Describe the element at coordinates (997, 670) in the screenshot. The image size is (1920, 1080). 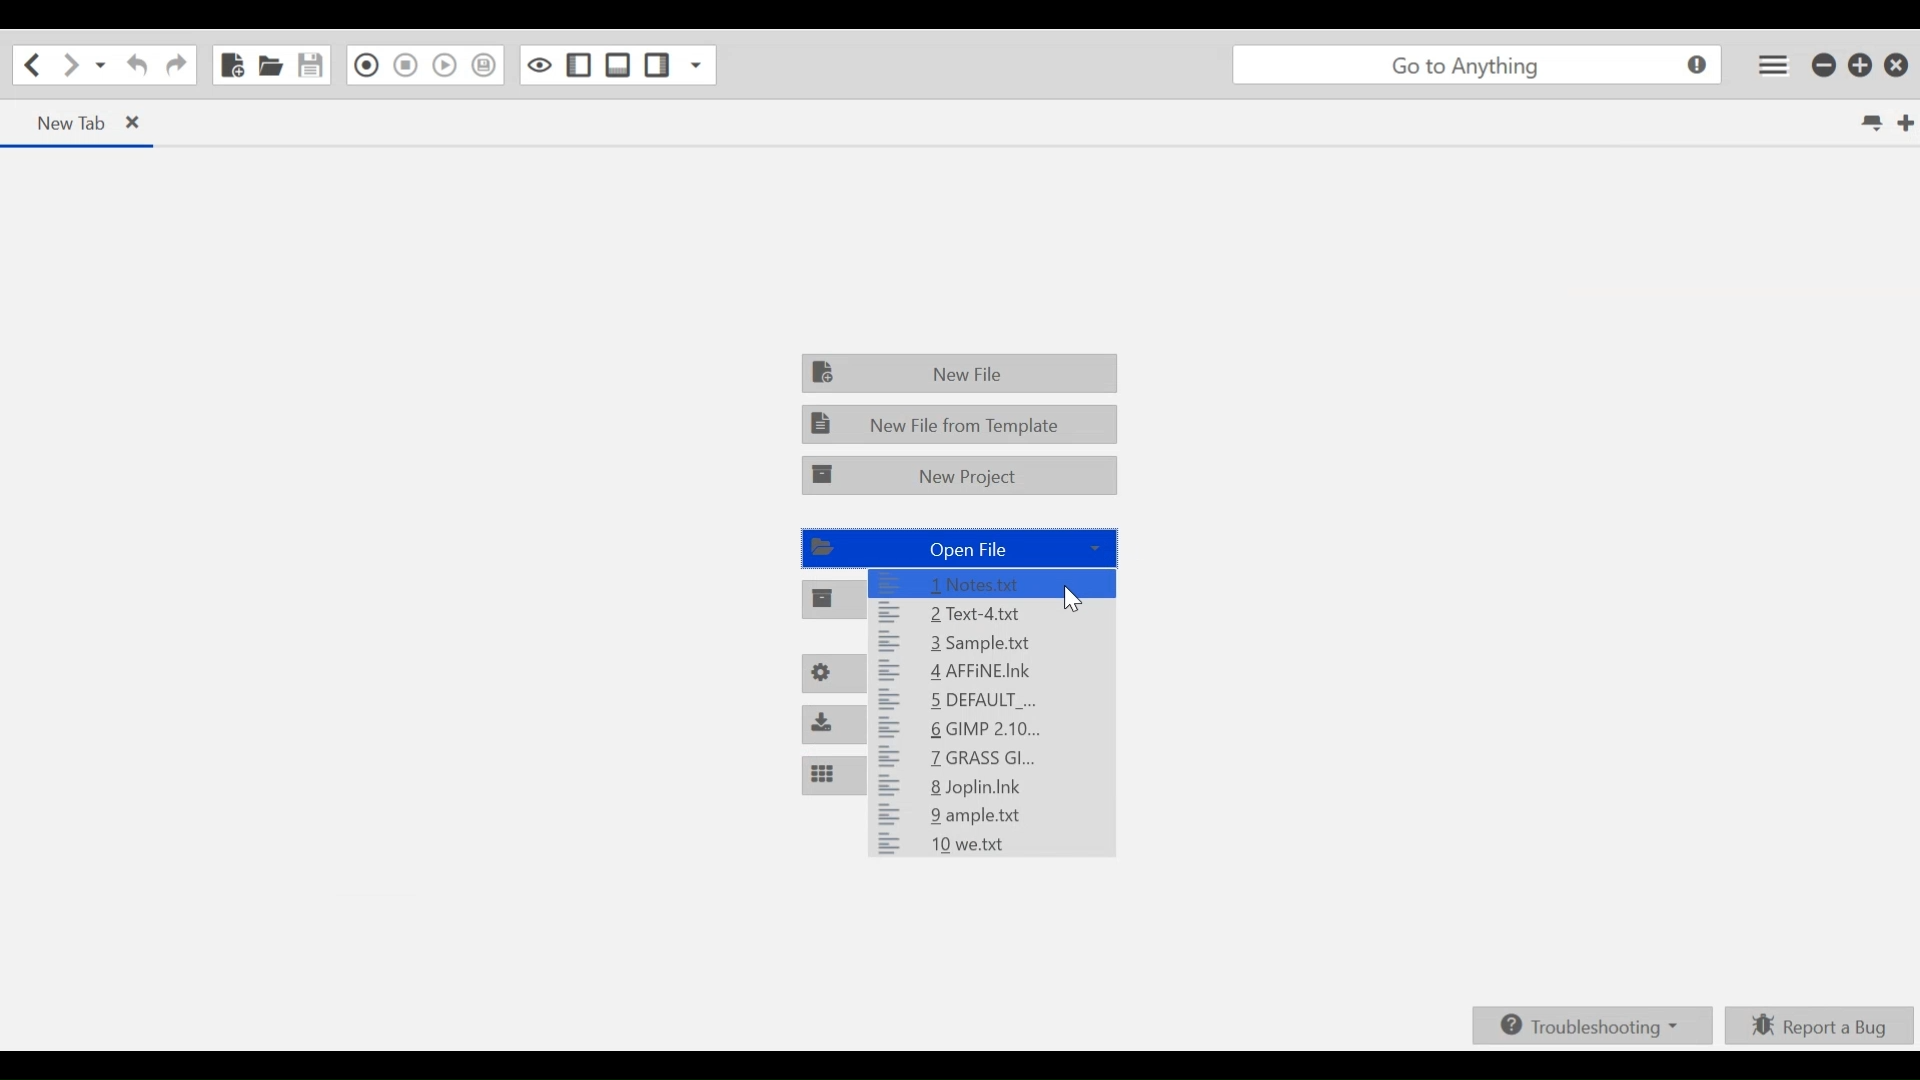
I see `4 AFFiNE.Ink` at that location.